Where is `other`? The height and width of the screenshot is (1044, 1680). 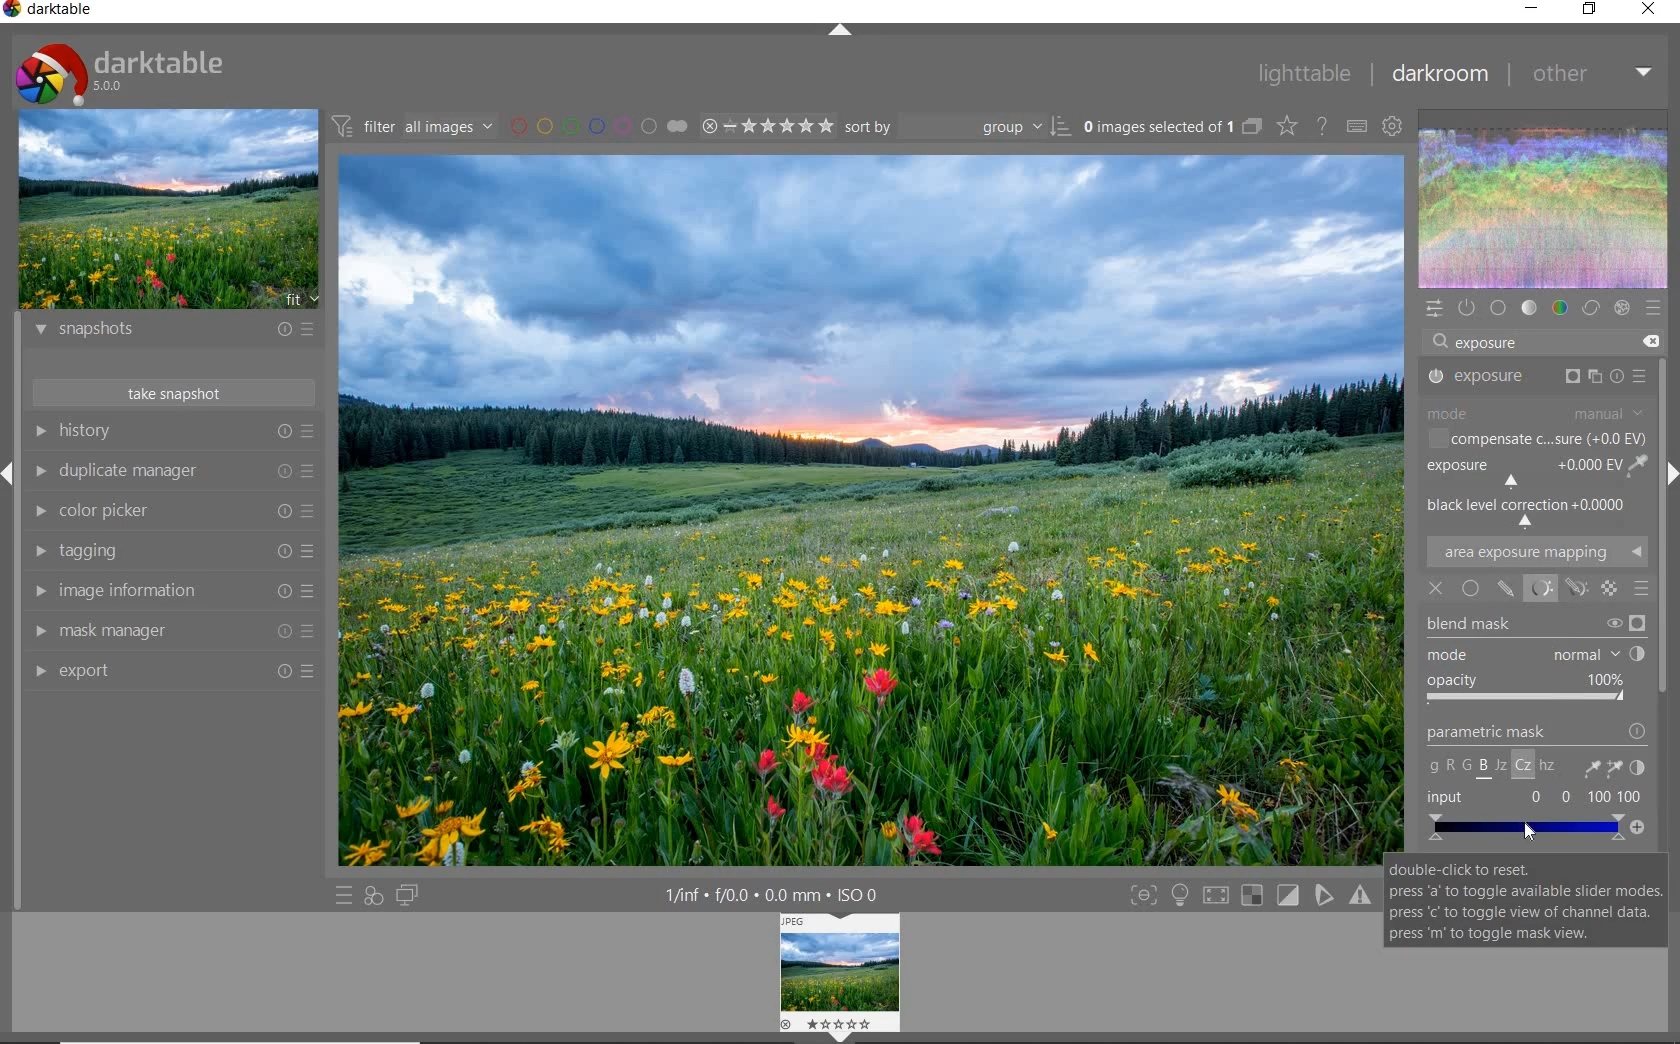 other is located at coordinates (1594, 76).